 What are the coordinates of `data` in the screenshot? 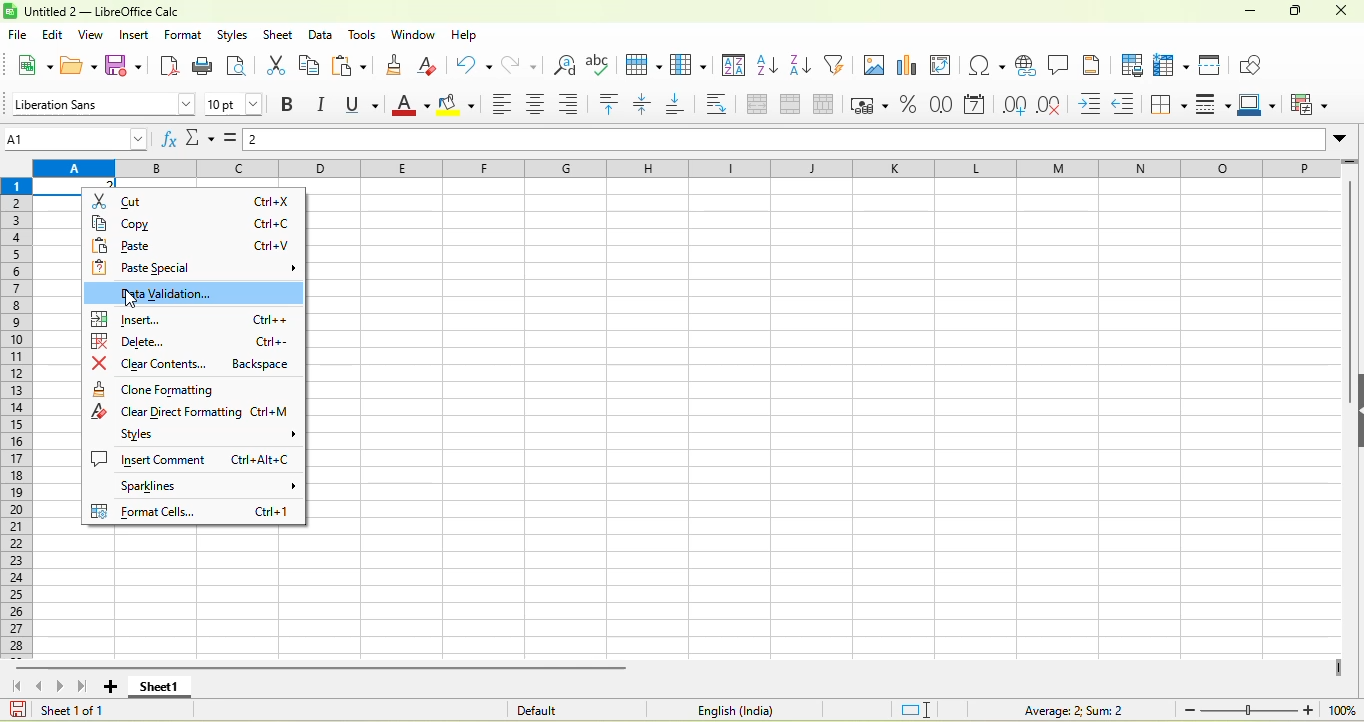 It's located at (327, 36).